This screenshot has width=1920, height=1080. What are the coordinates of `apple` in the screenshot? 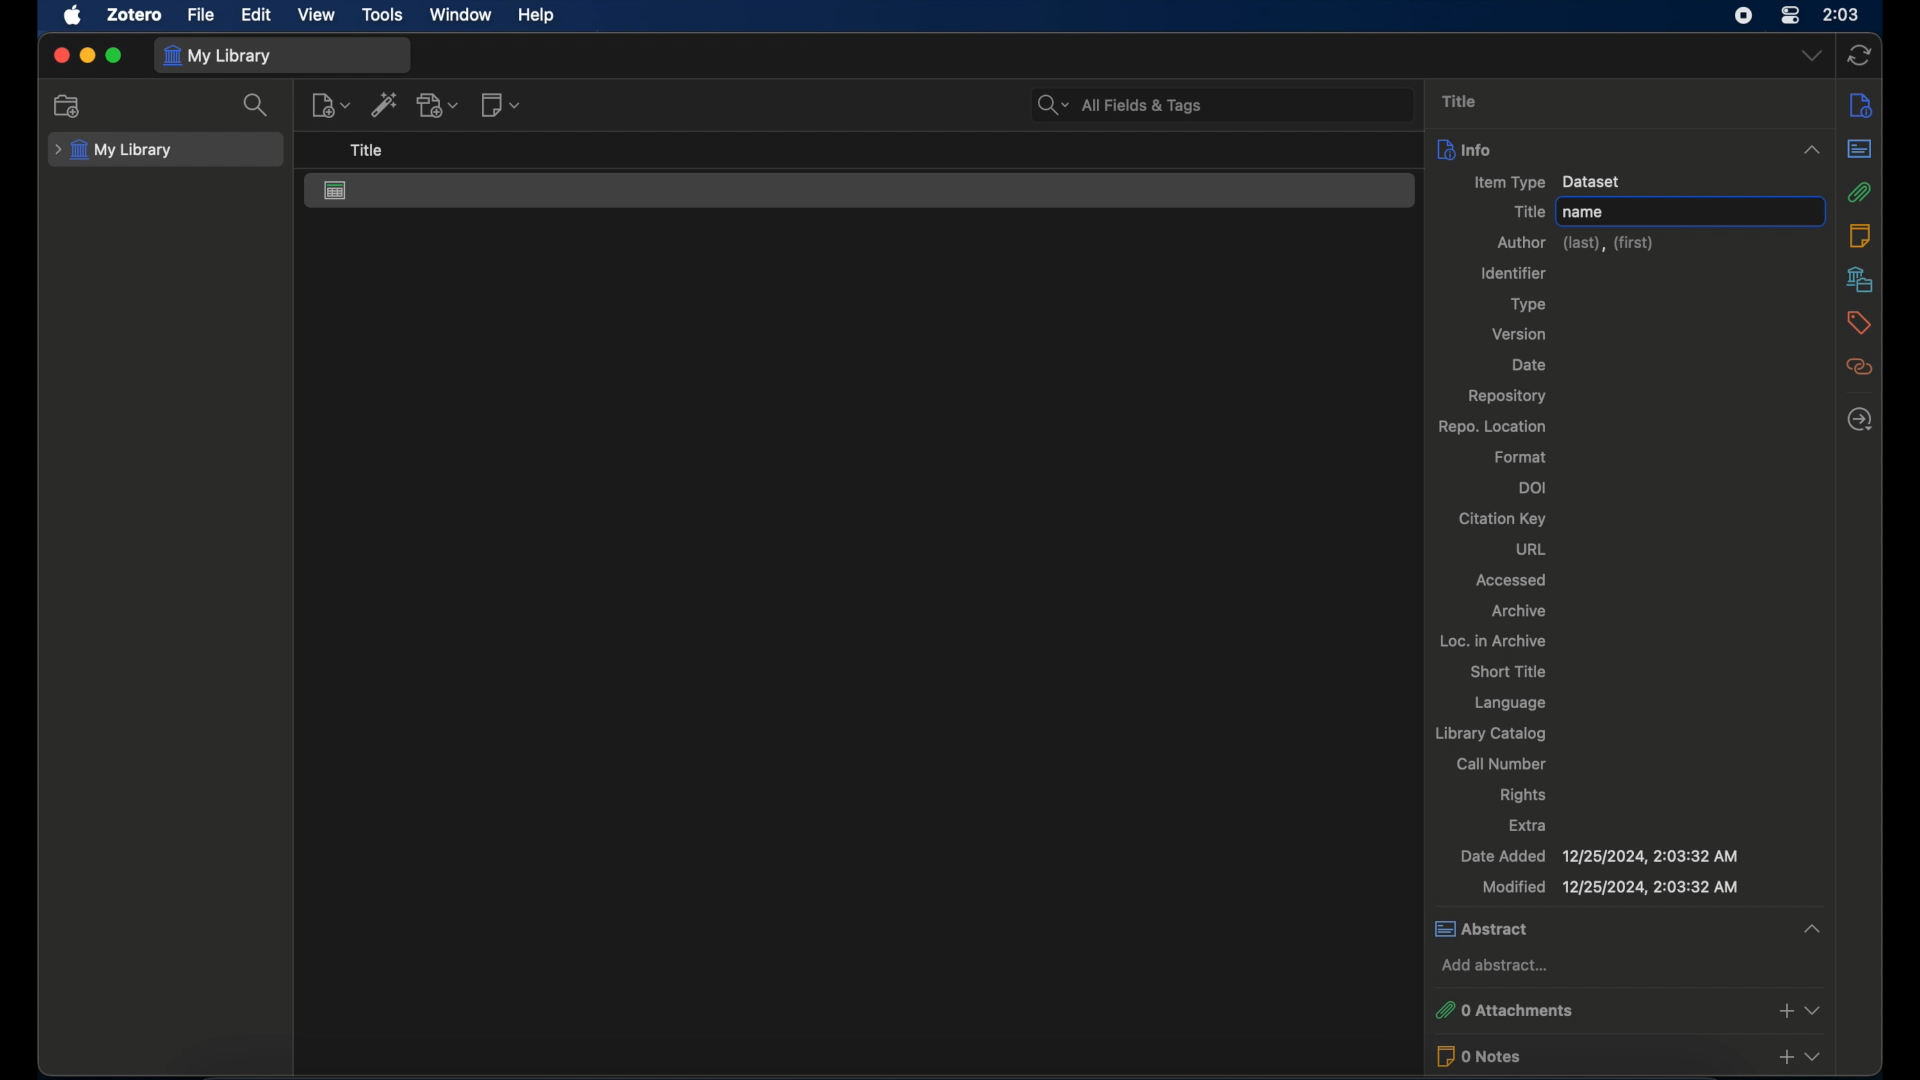 It's located at (73, 16).